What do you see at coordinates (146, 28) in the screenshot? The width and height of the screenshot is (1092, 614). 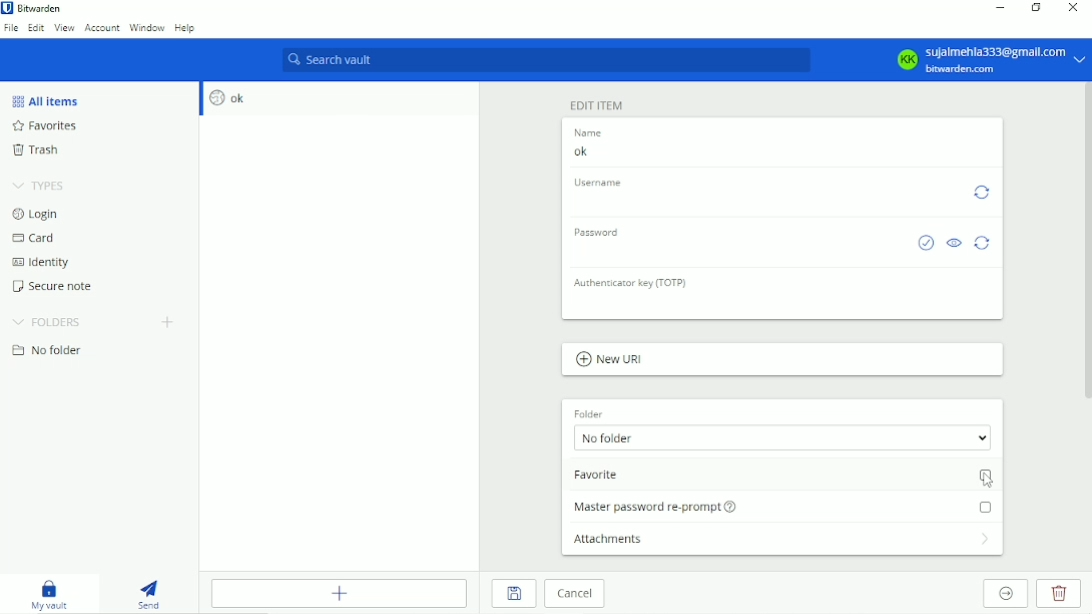 I see `Window` at bounding box center [146, 28].